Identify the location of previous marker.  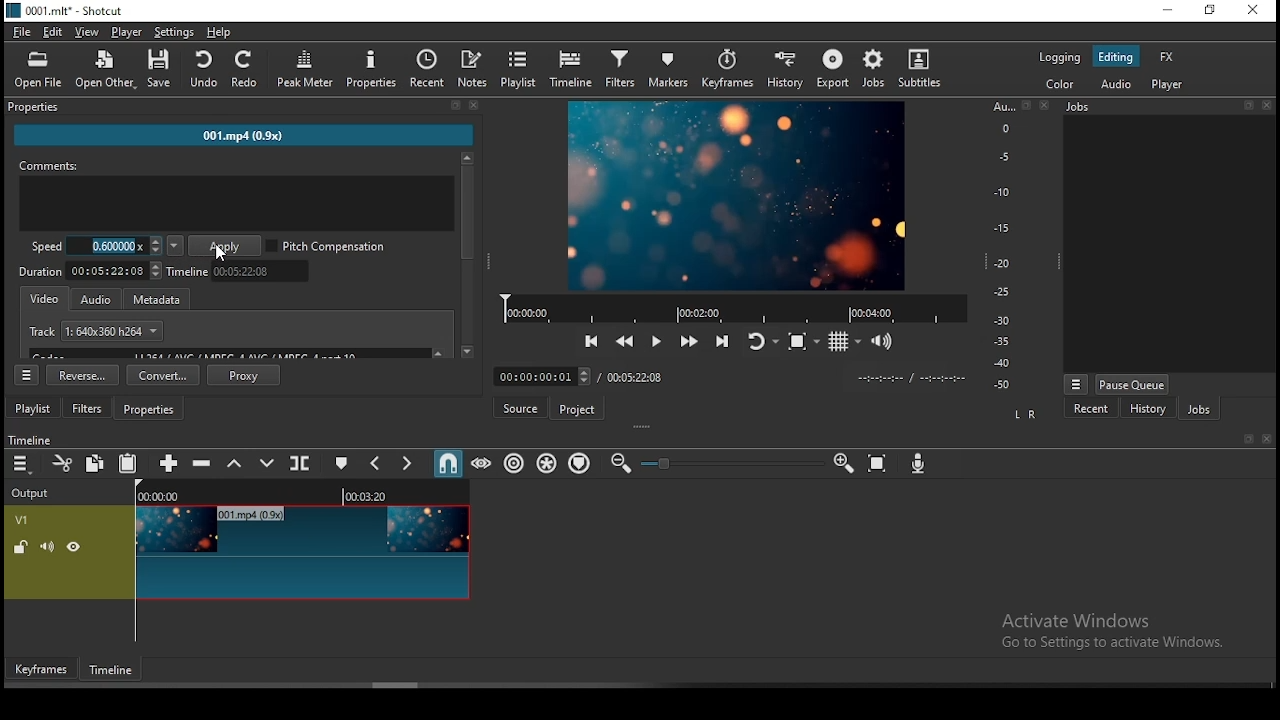
(377, 463).